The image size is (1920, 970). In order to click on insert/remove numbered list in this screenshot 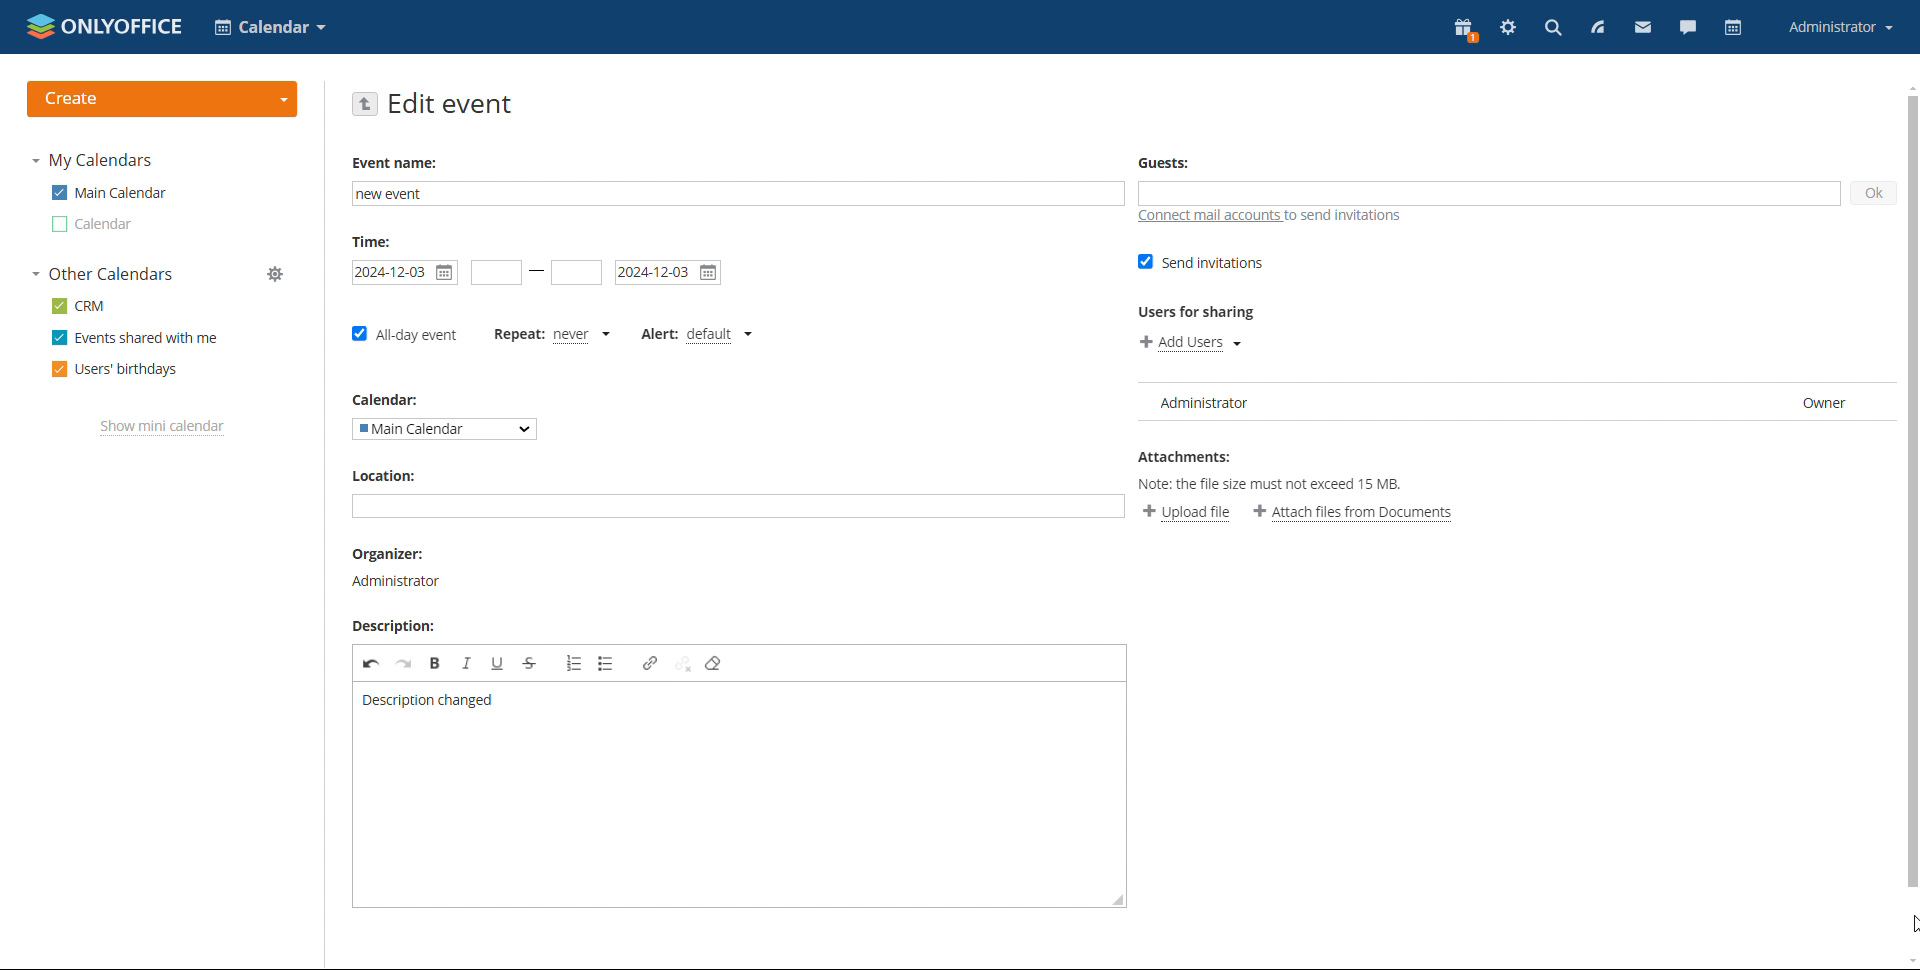, I will do `click(574, 664)`.